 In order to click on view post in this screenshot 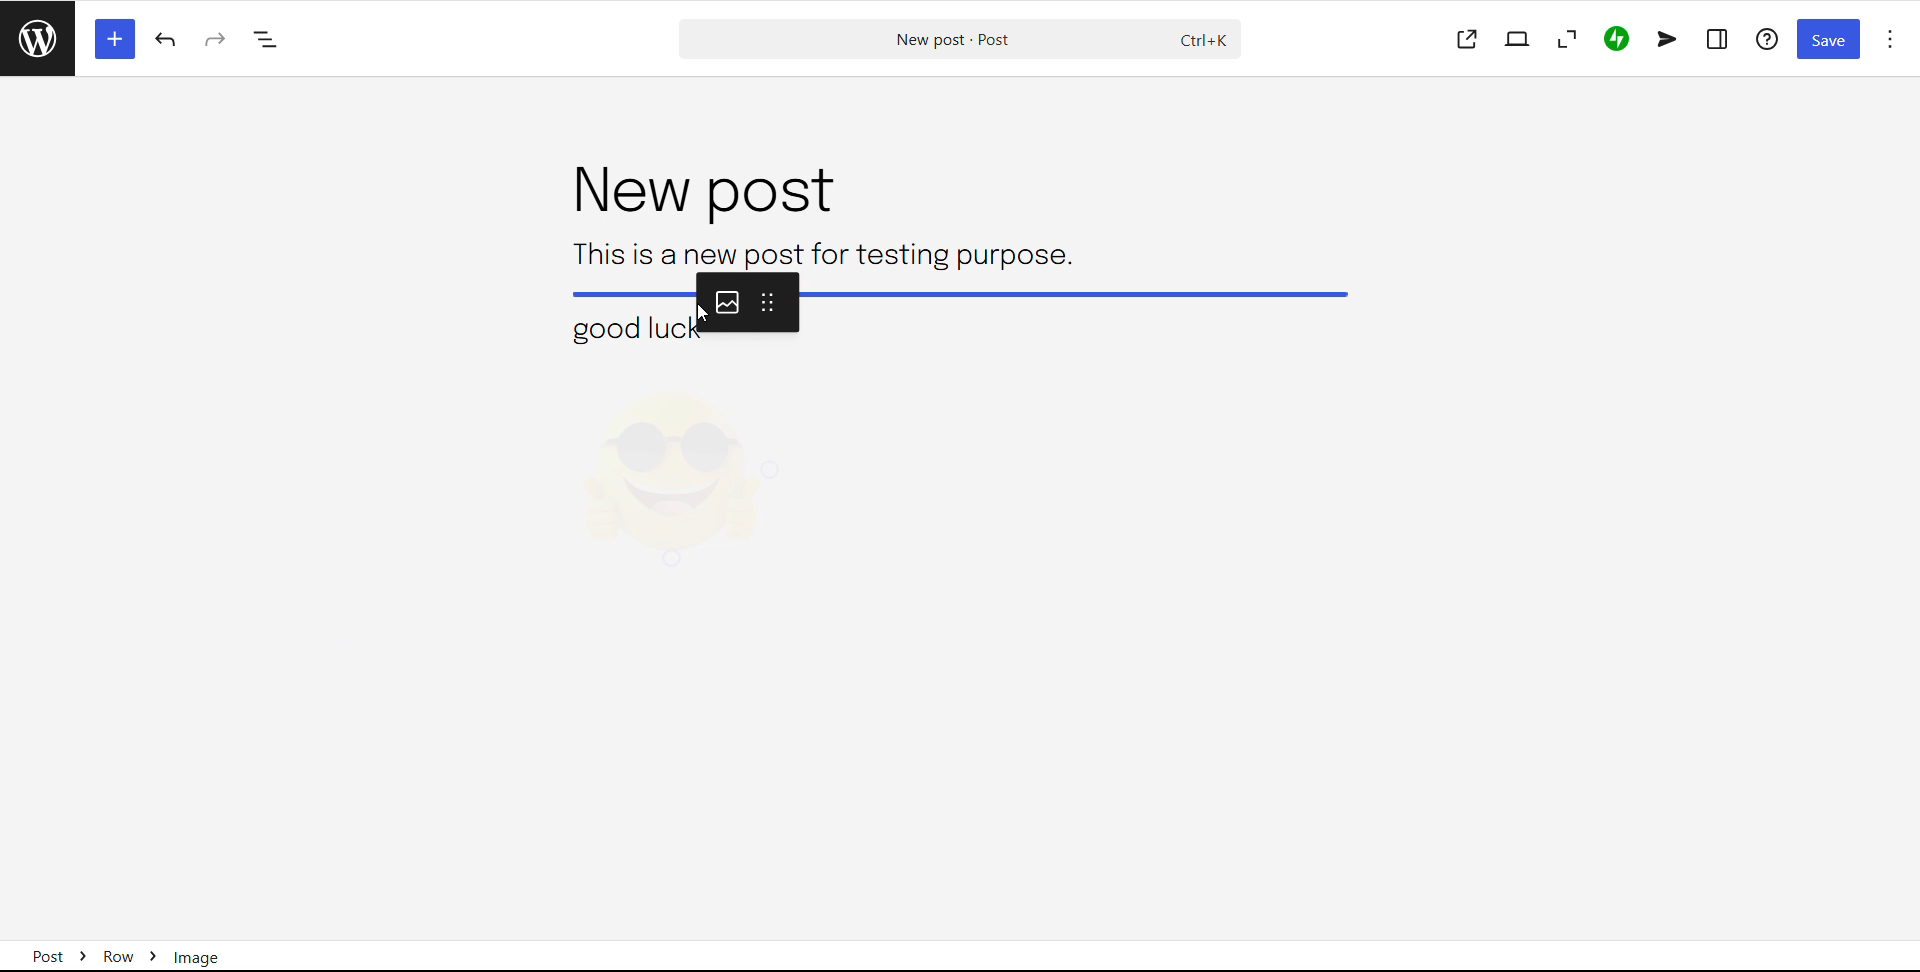, I will do `click(1467, 40)`.